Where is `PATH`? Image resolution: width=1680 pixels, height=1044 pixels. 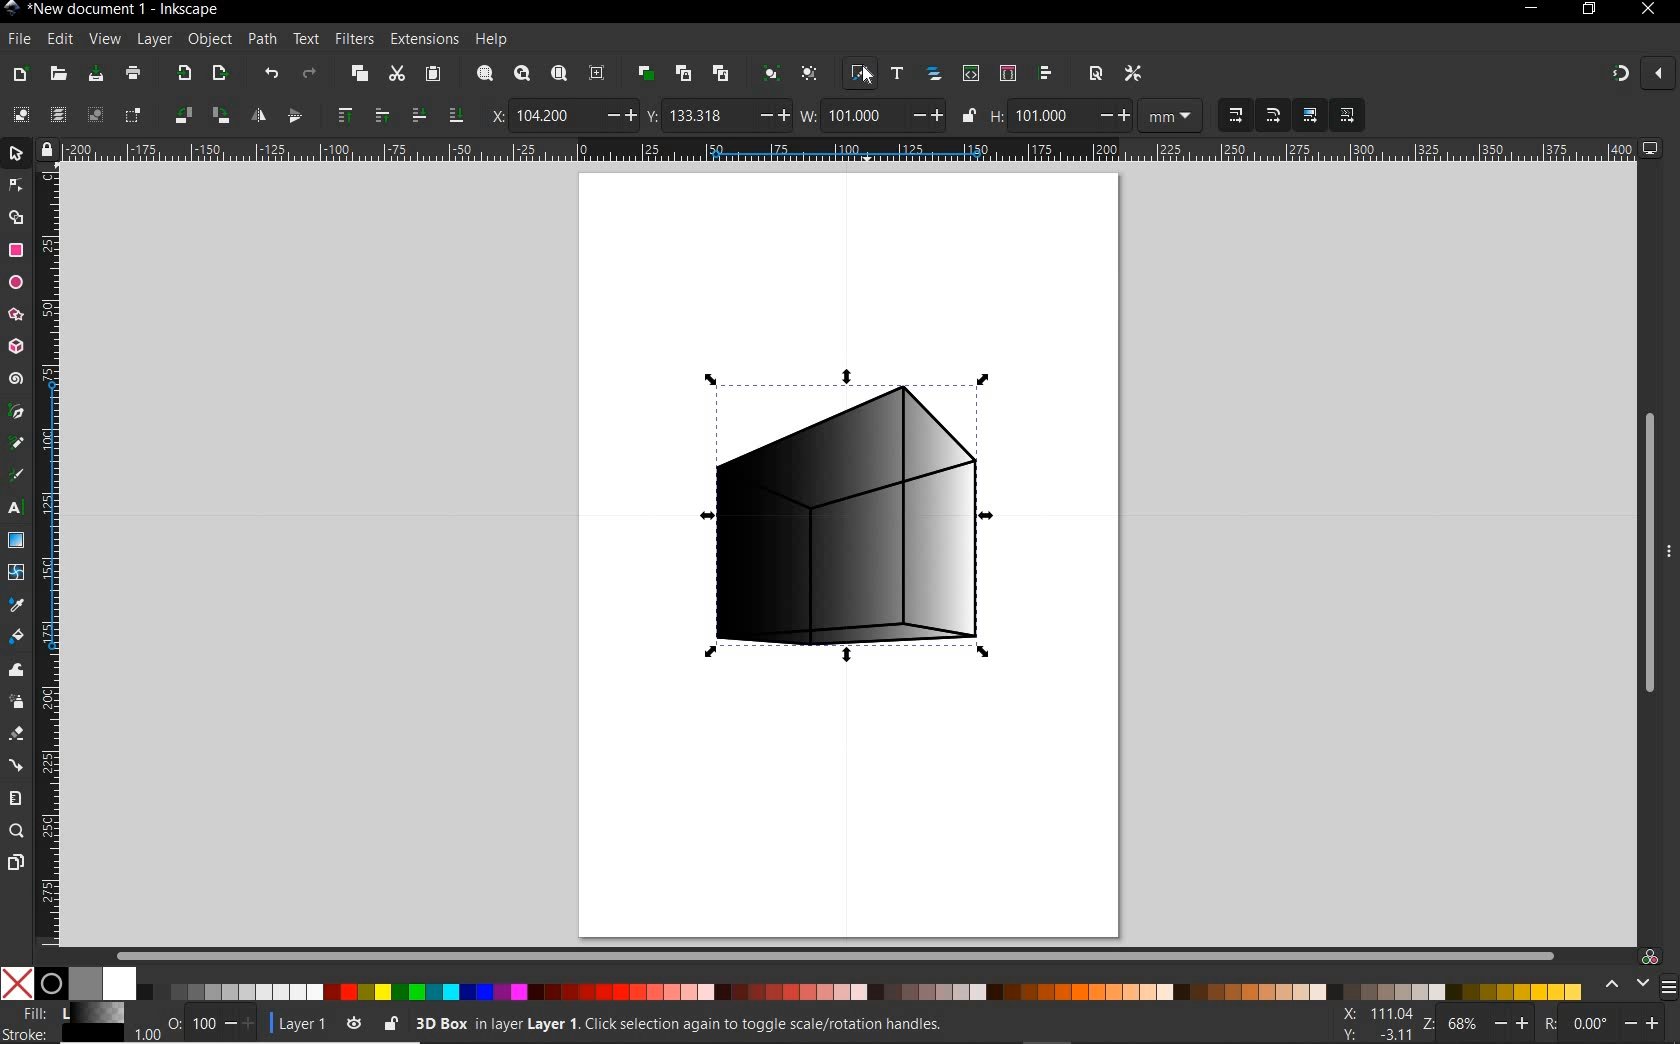 PATH is located at coordinates (260, 40).